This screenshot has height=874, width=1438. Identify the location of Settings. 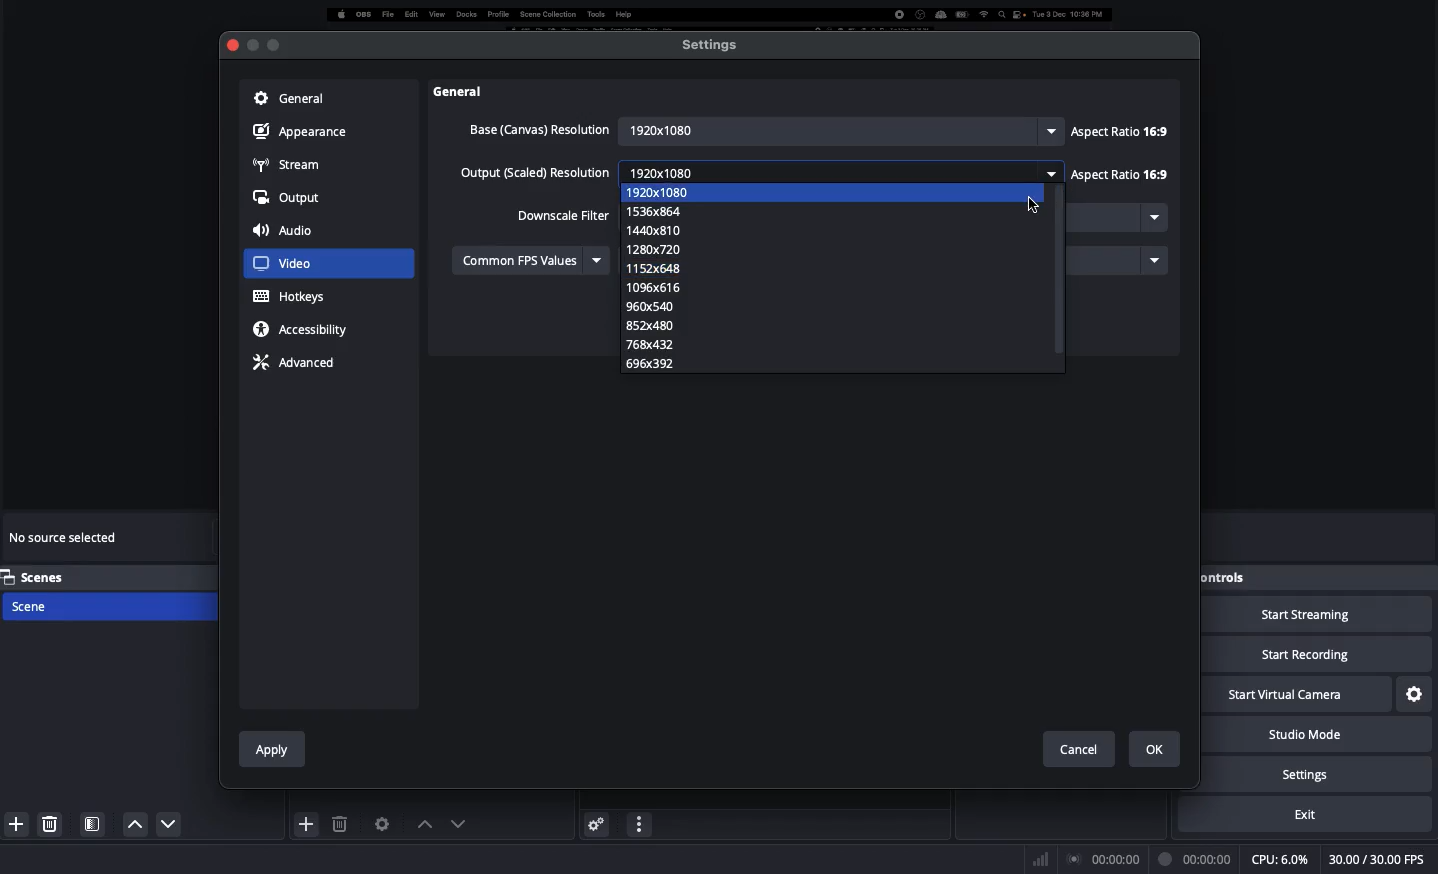
(711, 44).